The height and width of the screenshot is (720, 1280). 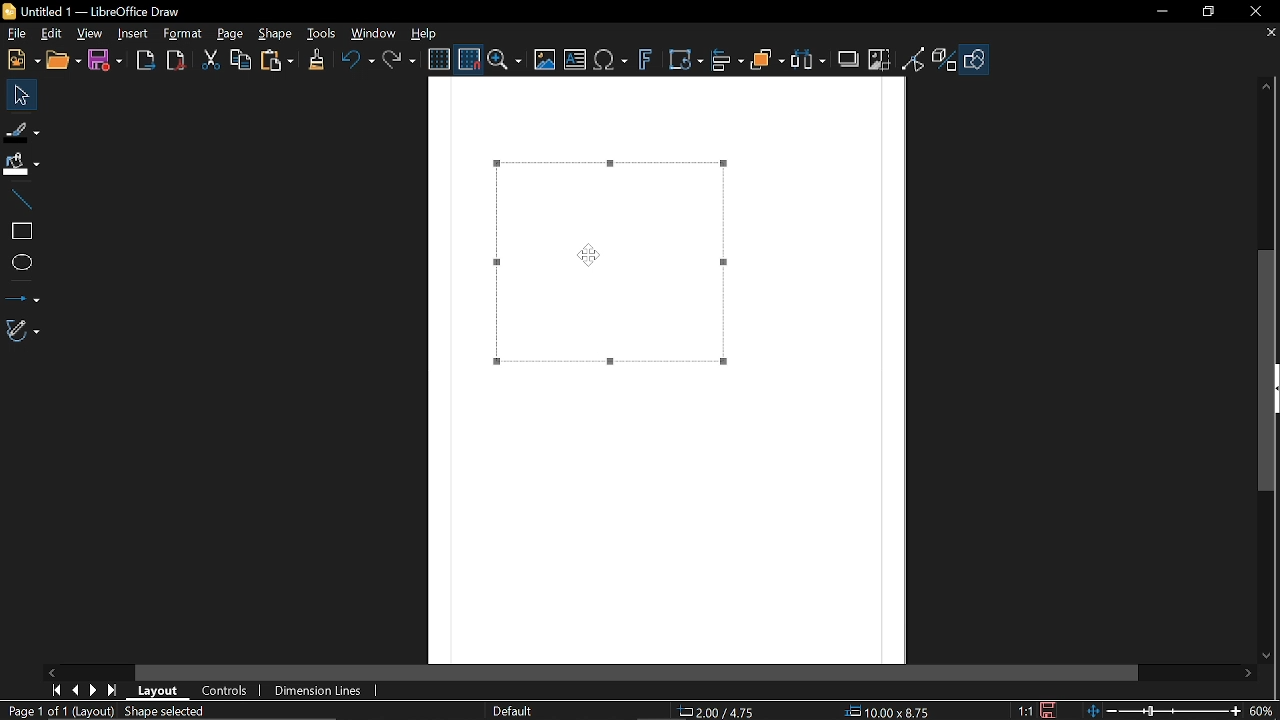 I want to click on Move down, so click(x=1270, y=658).